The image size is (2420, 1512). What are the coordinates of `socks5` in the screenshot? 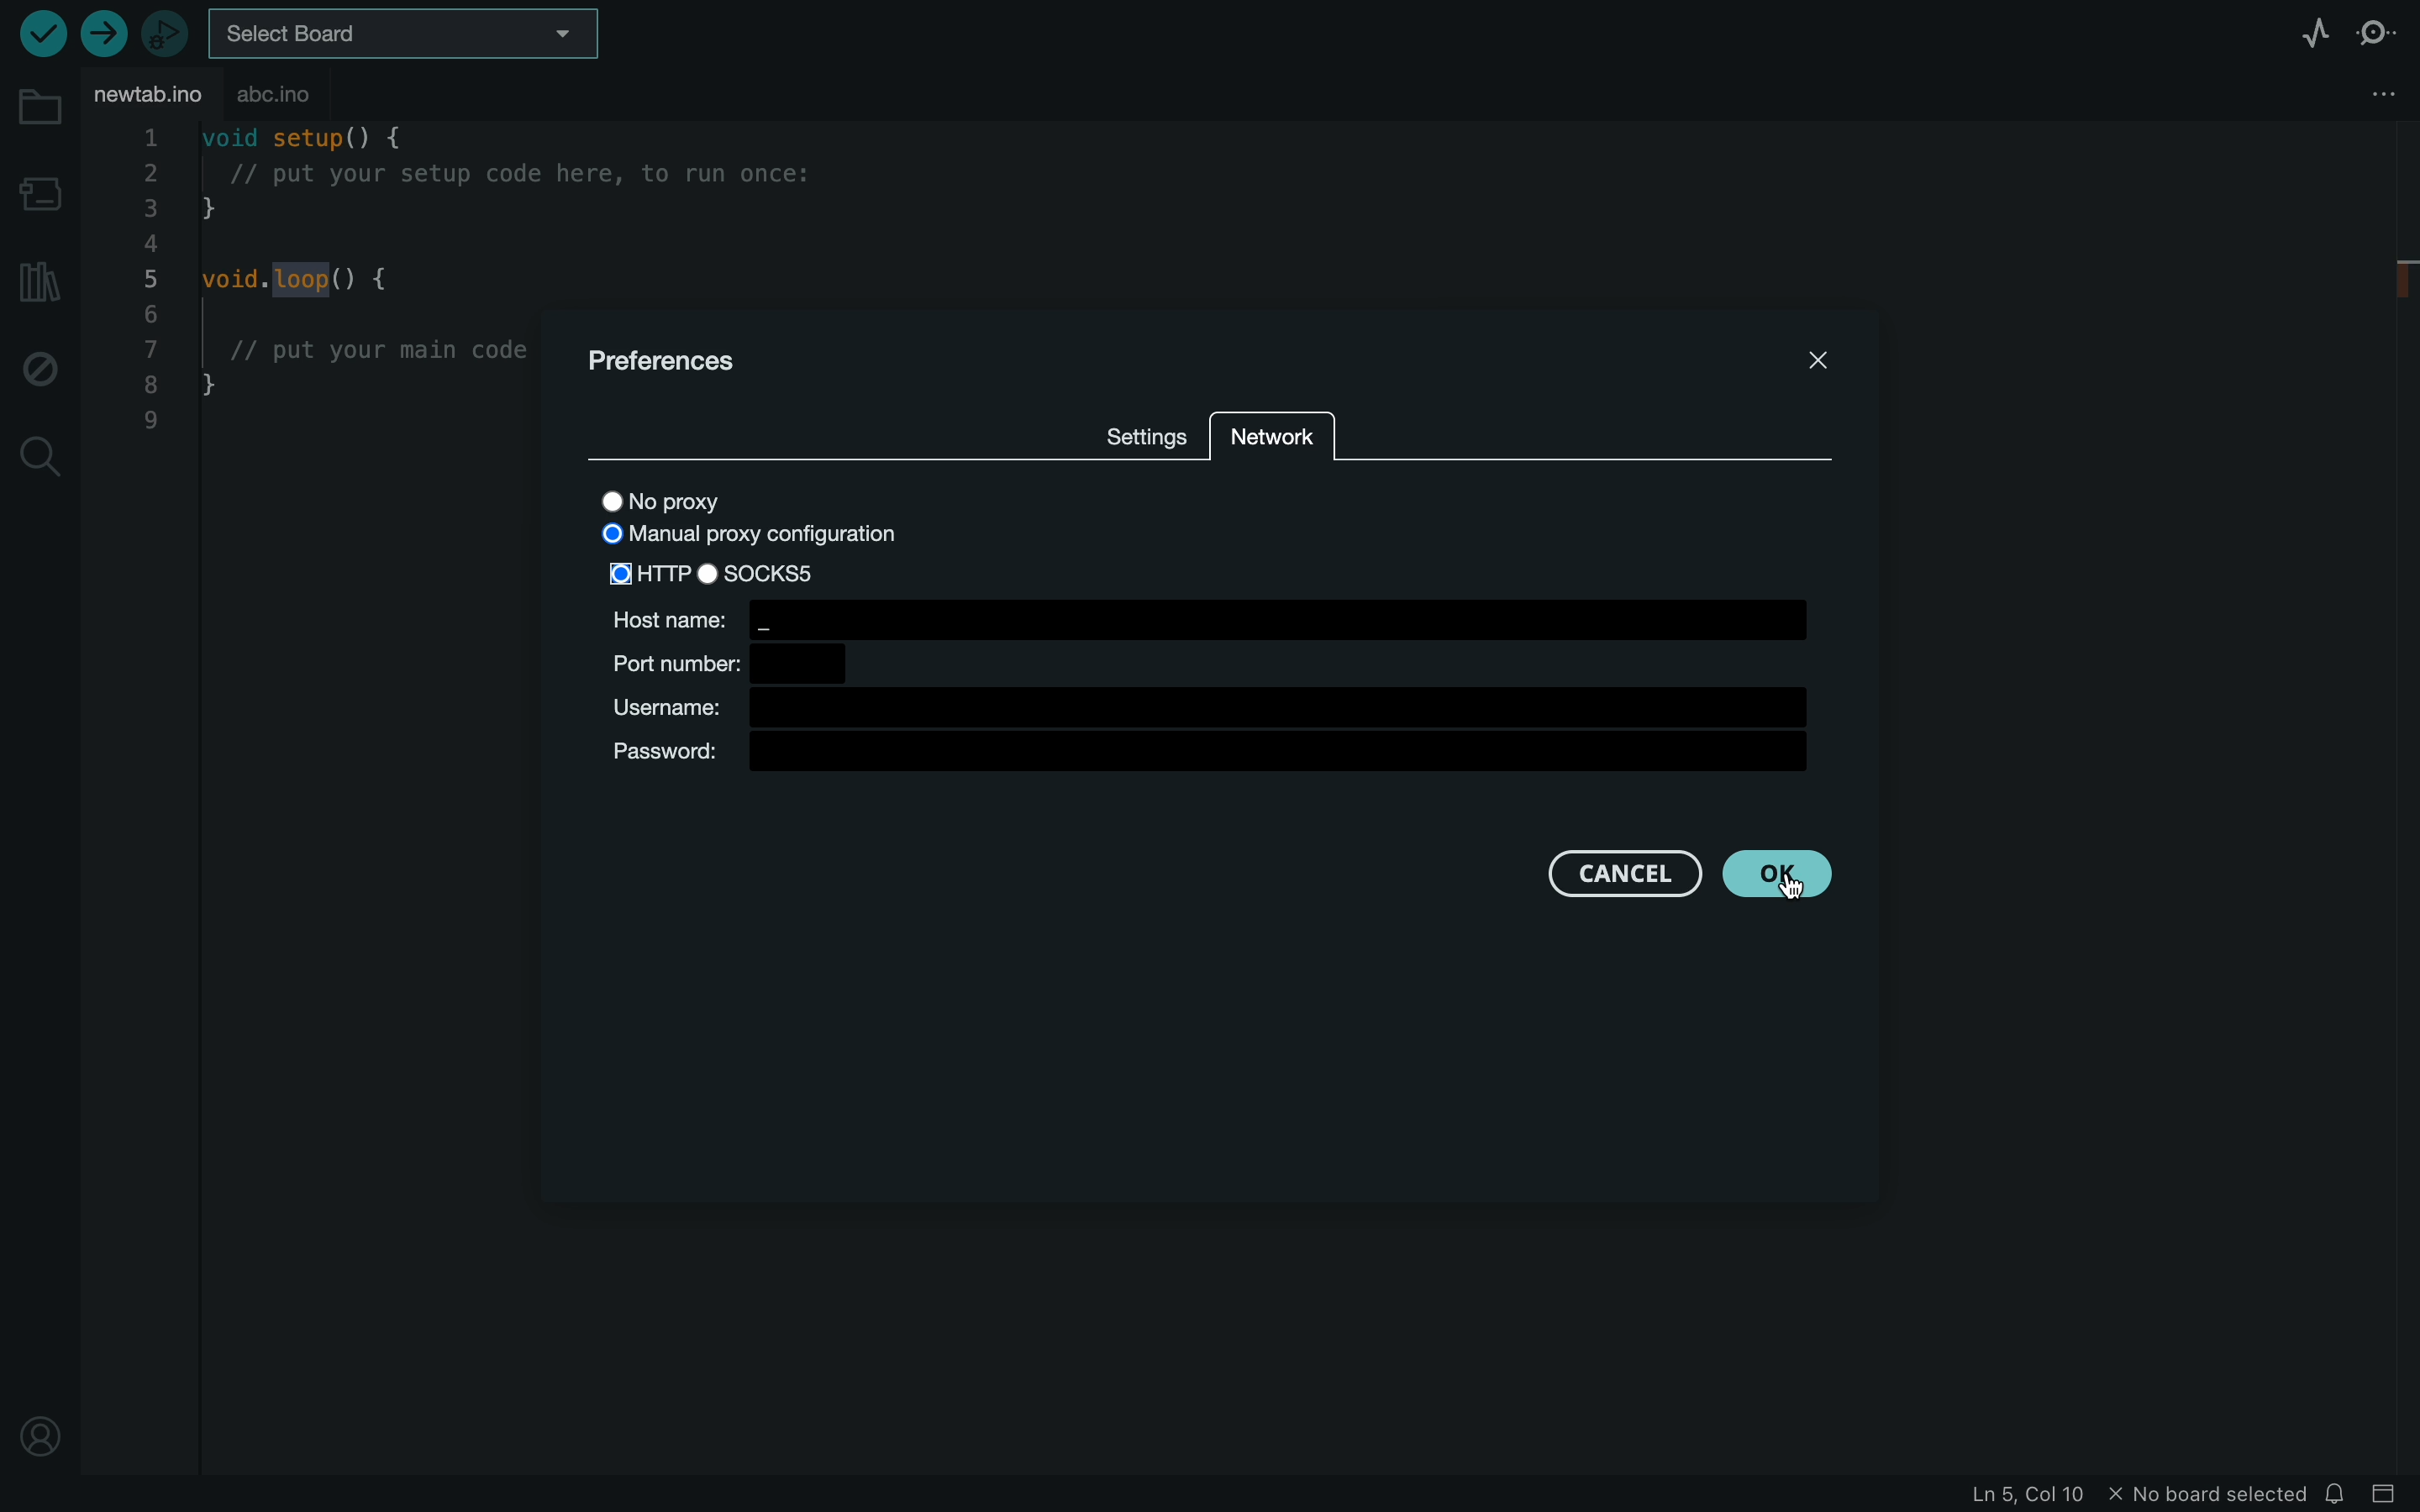 It's located at (792, 573).